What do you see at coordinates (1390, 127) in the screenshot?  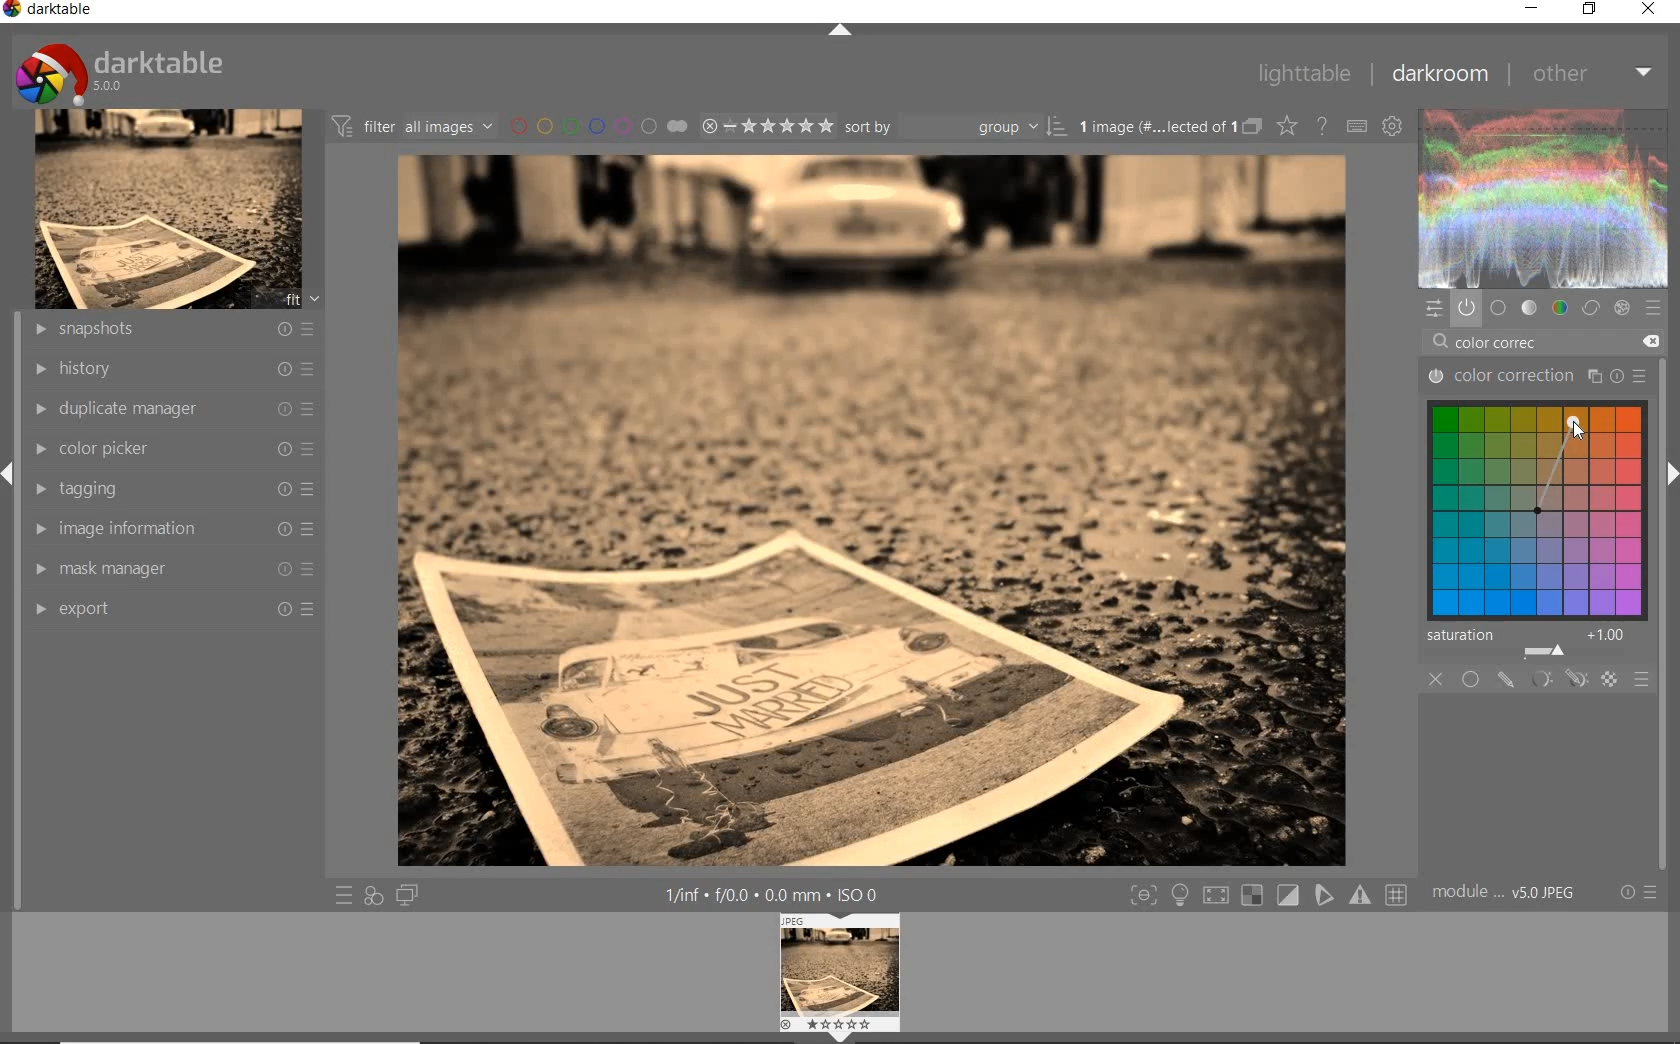 I see `show global preference` at bounding box center [1390, 127].